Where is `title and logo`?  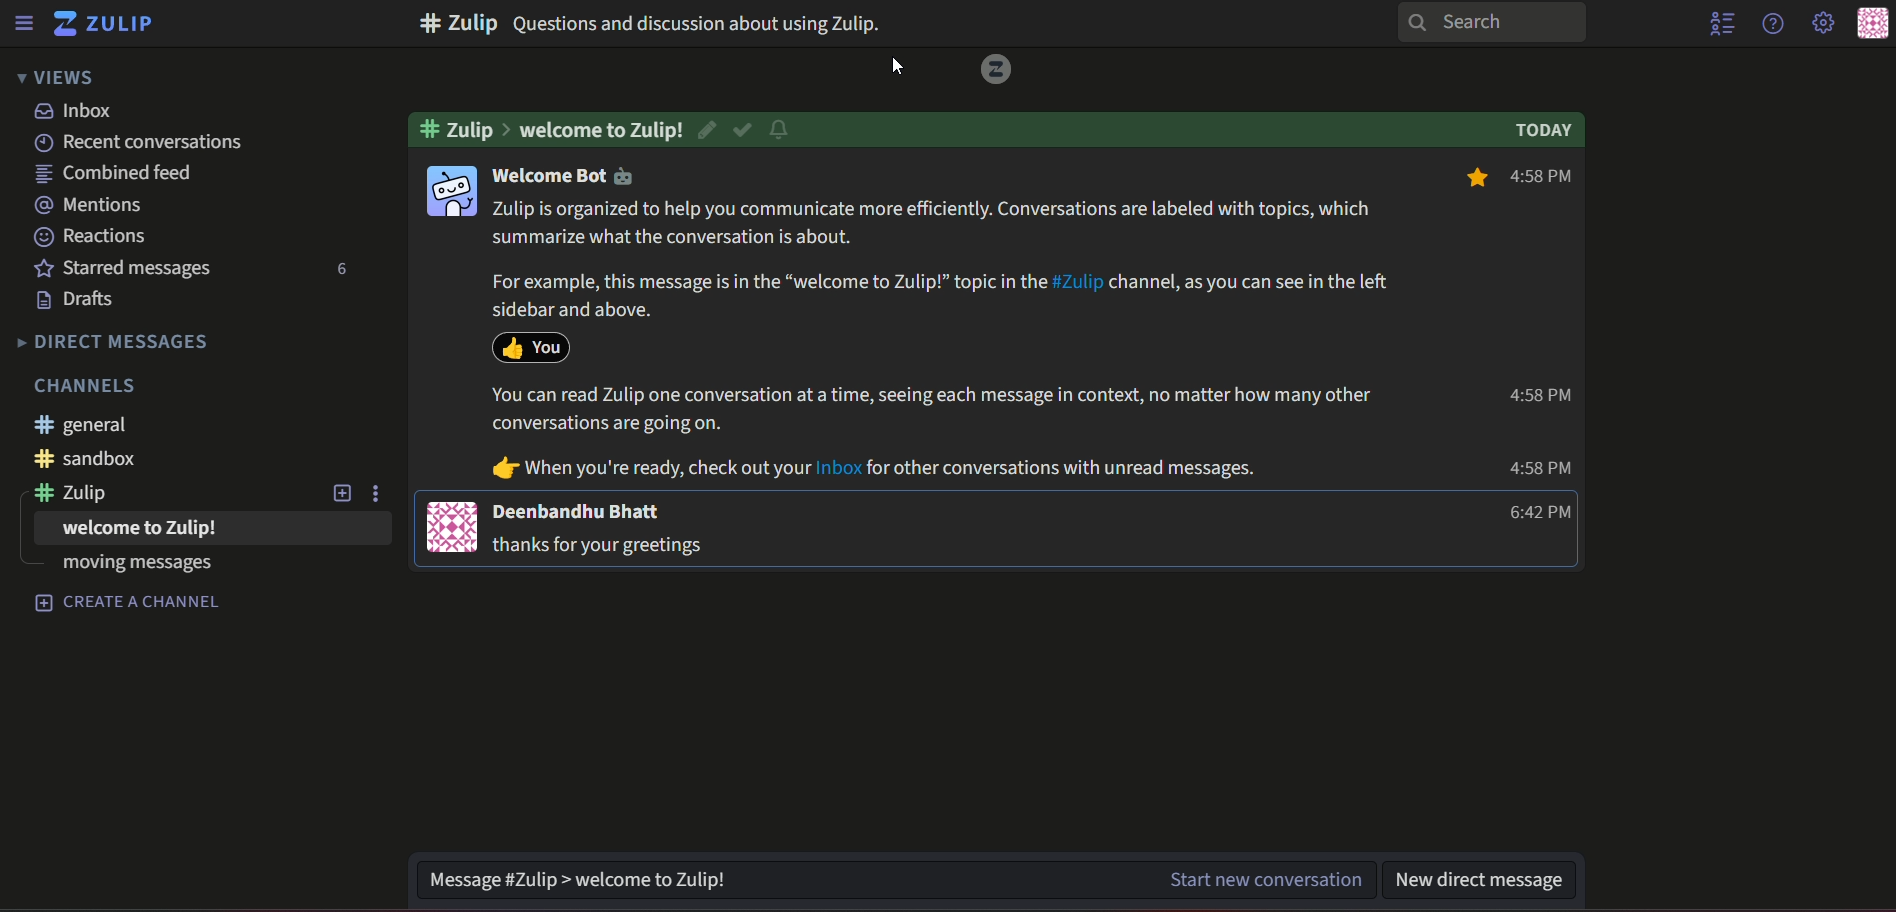 title and logo is located at coordinates (111, 23).